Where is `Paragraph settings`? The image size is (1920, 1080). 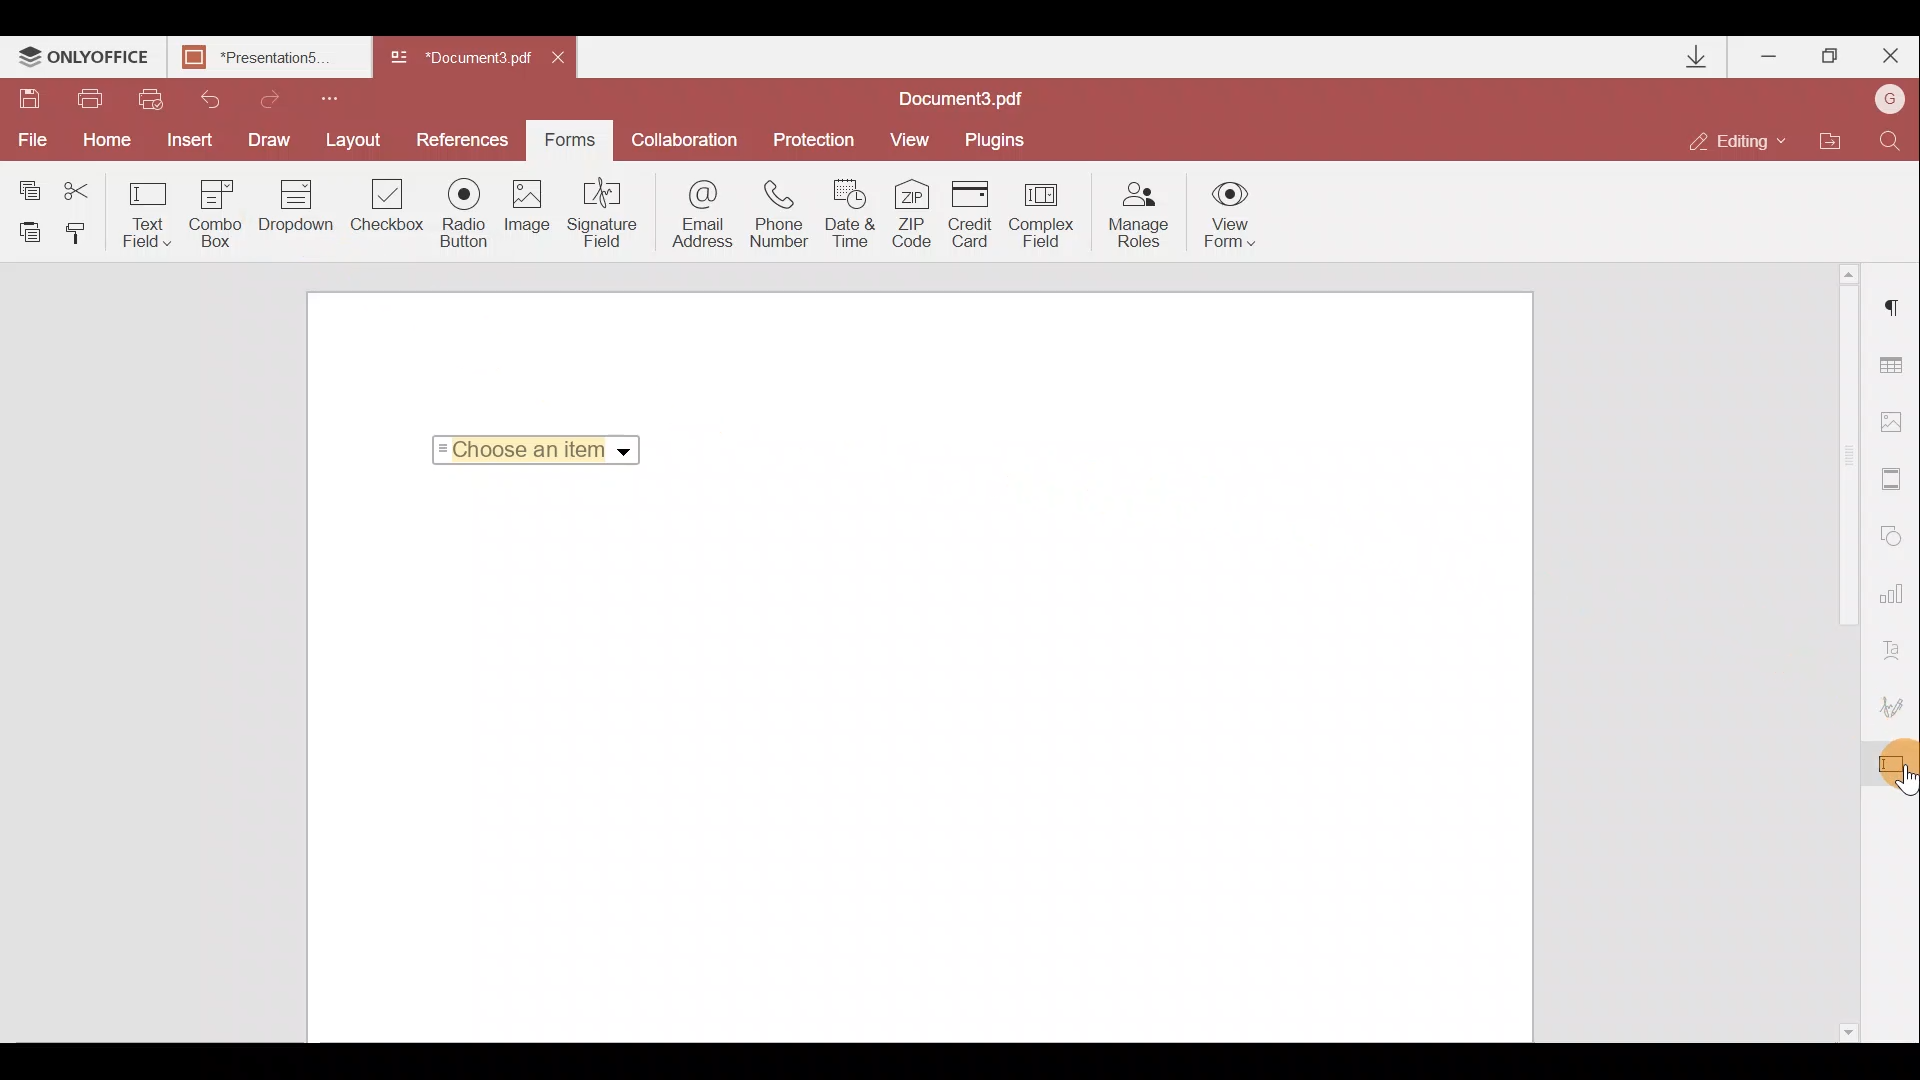 Paragraph settings is located at coordinates (1898, 305).